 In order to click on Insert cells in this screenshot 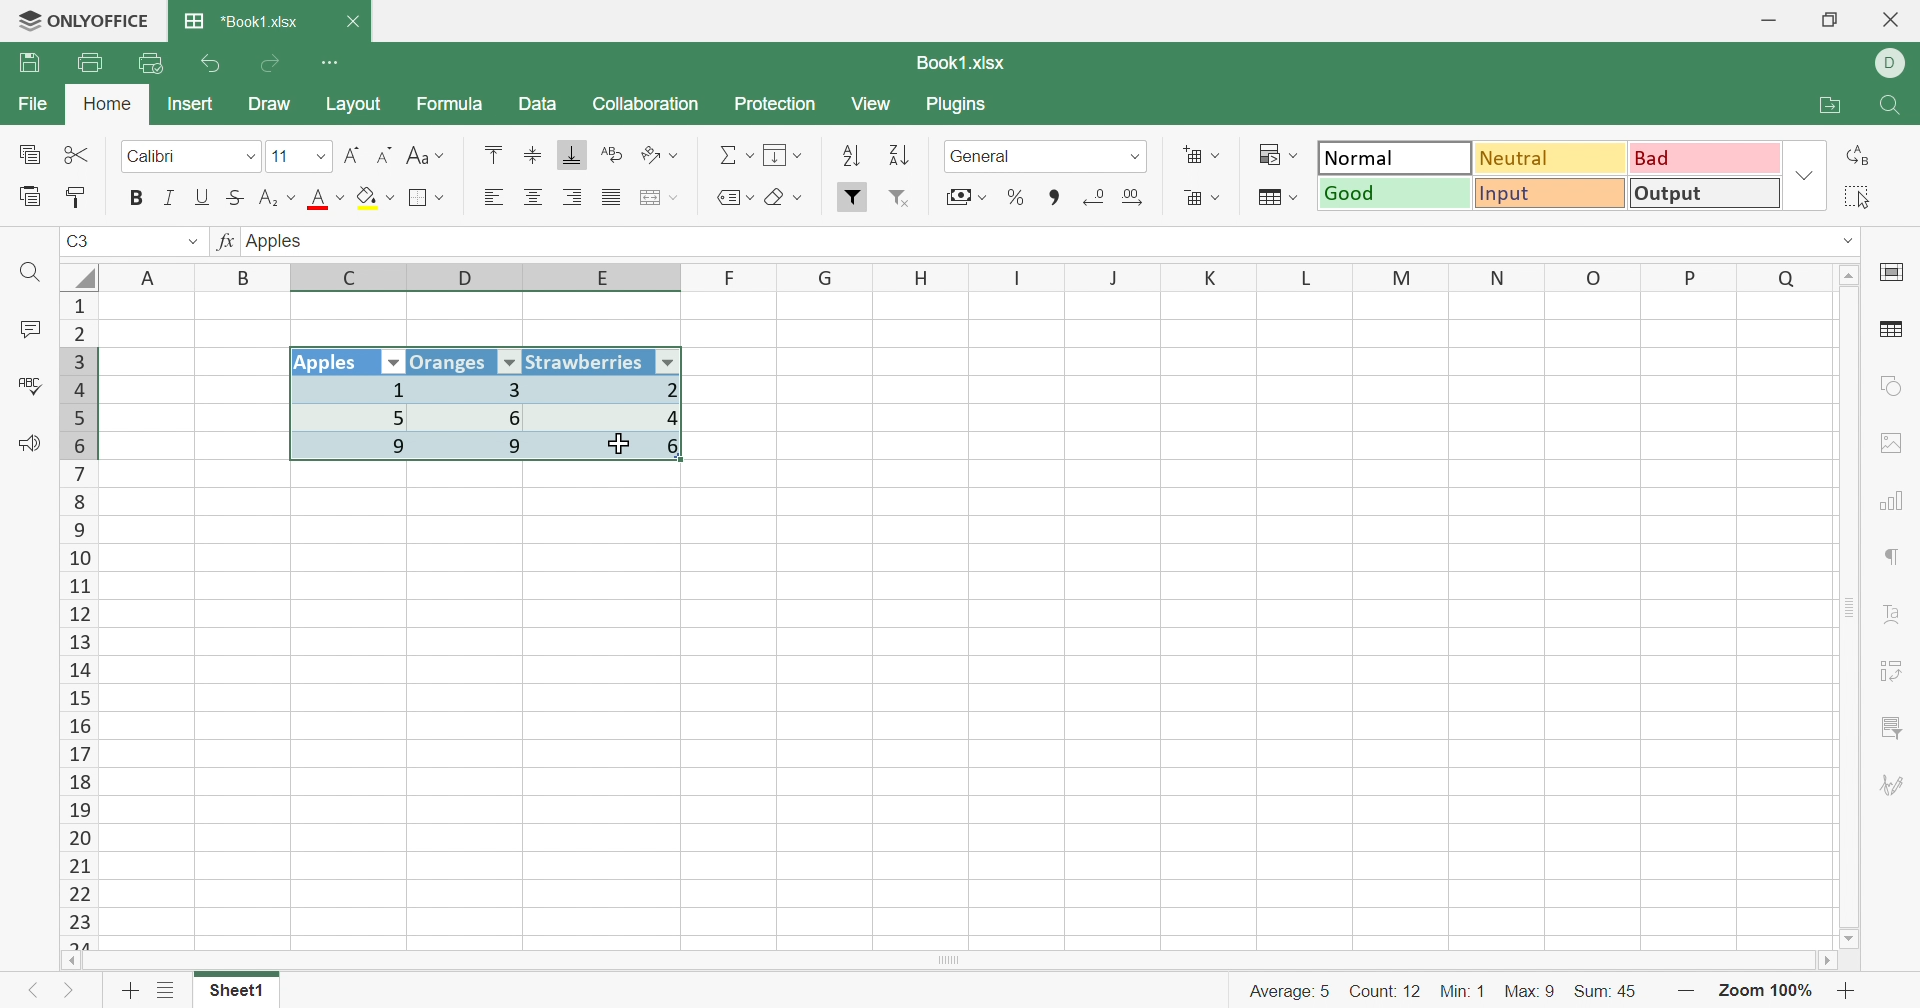, I will do `click(1202, 157)`.